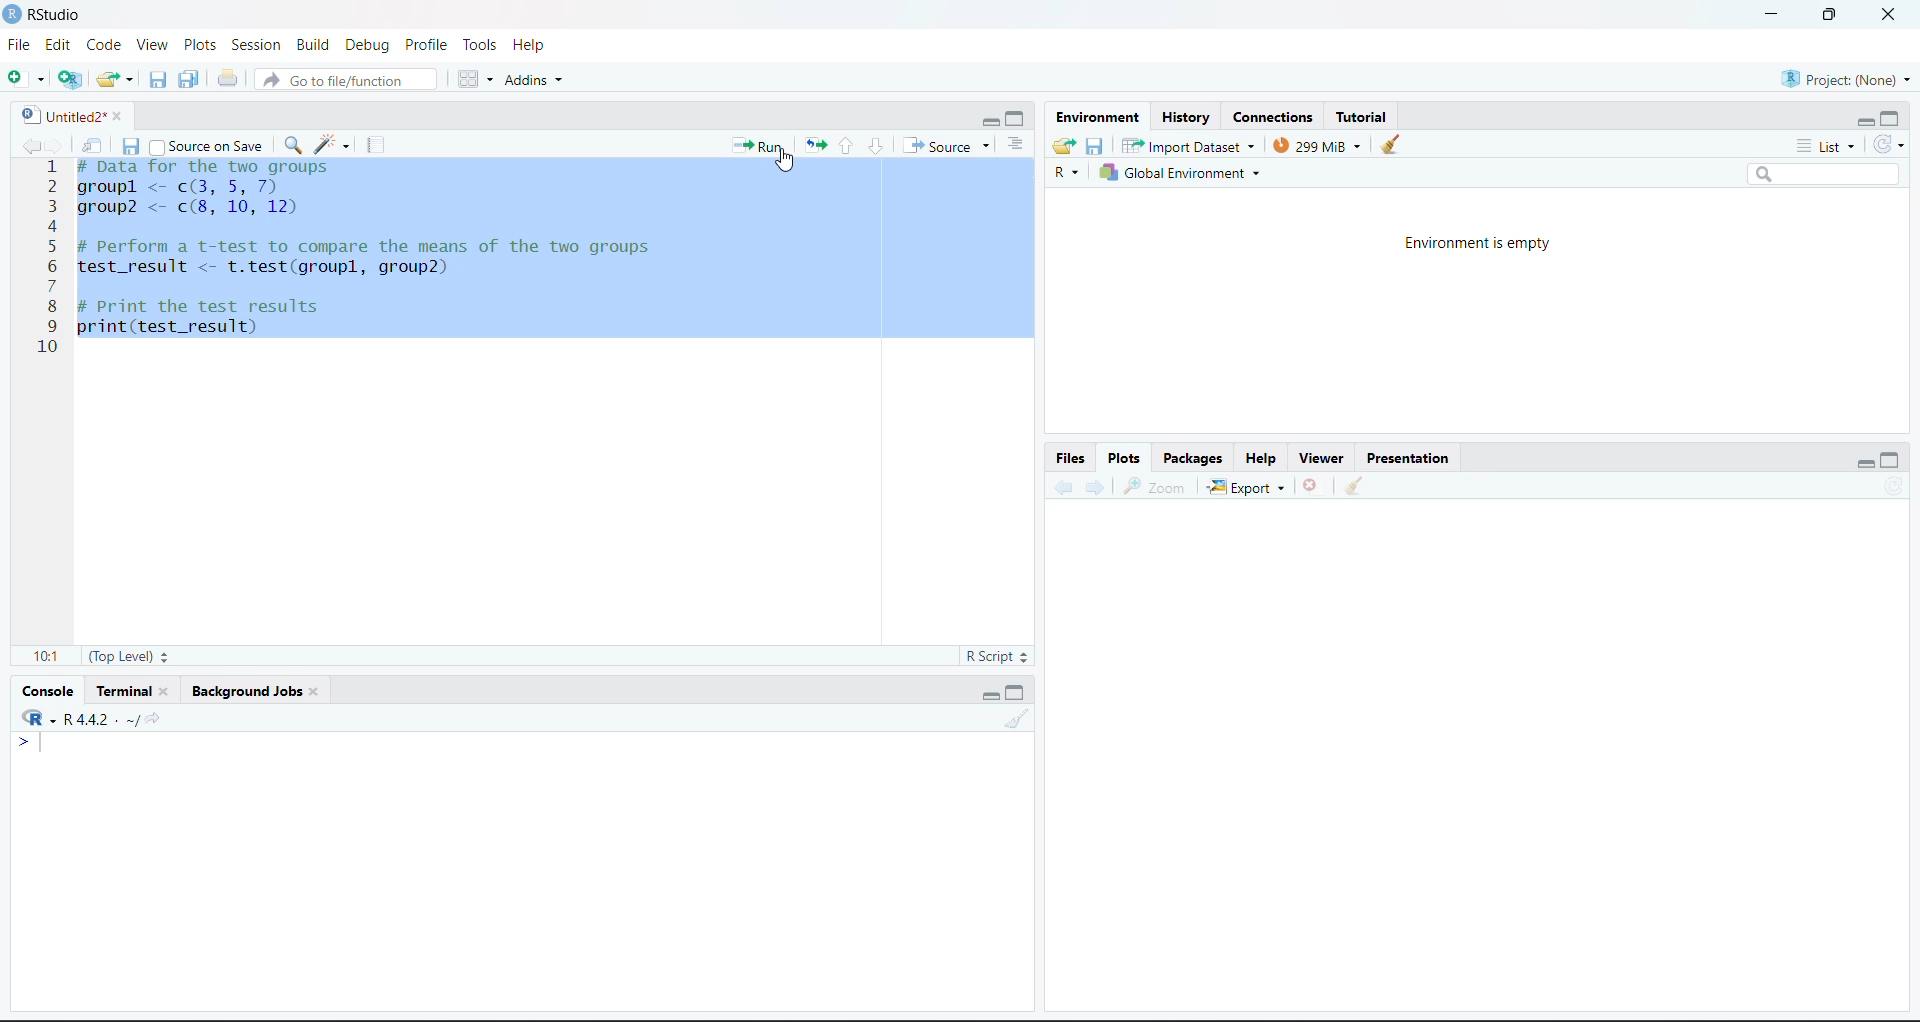 This screenshot has width=1920, height=1022. I want to click on go to previous section/chunk, so click(844, 147).